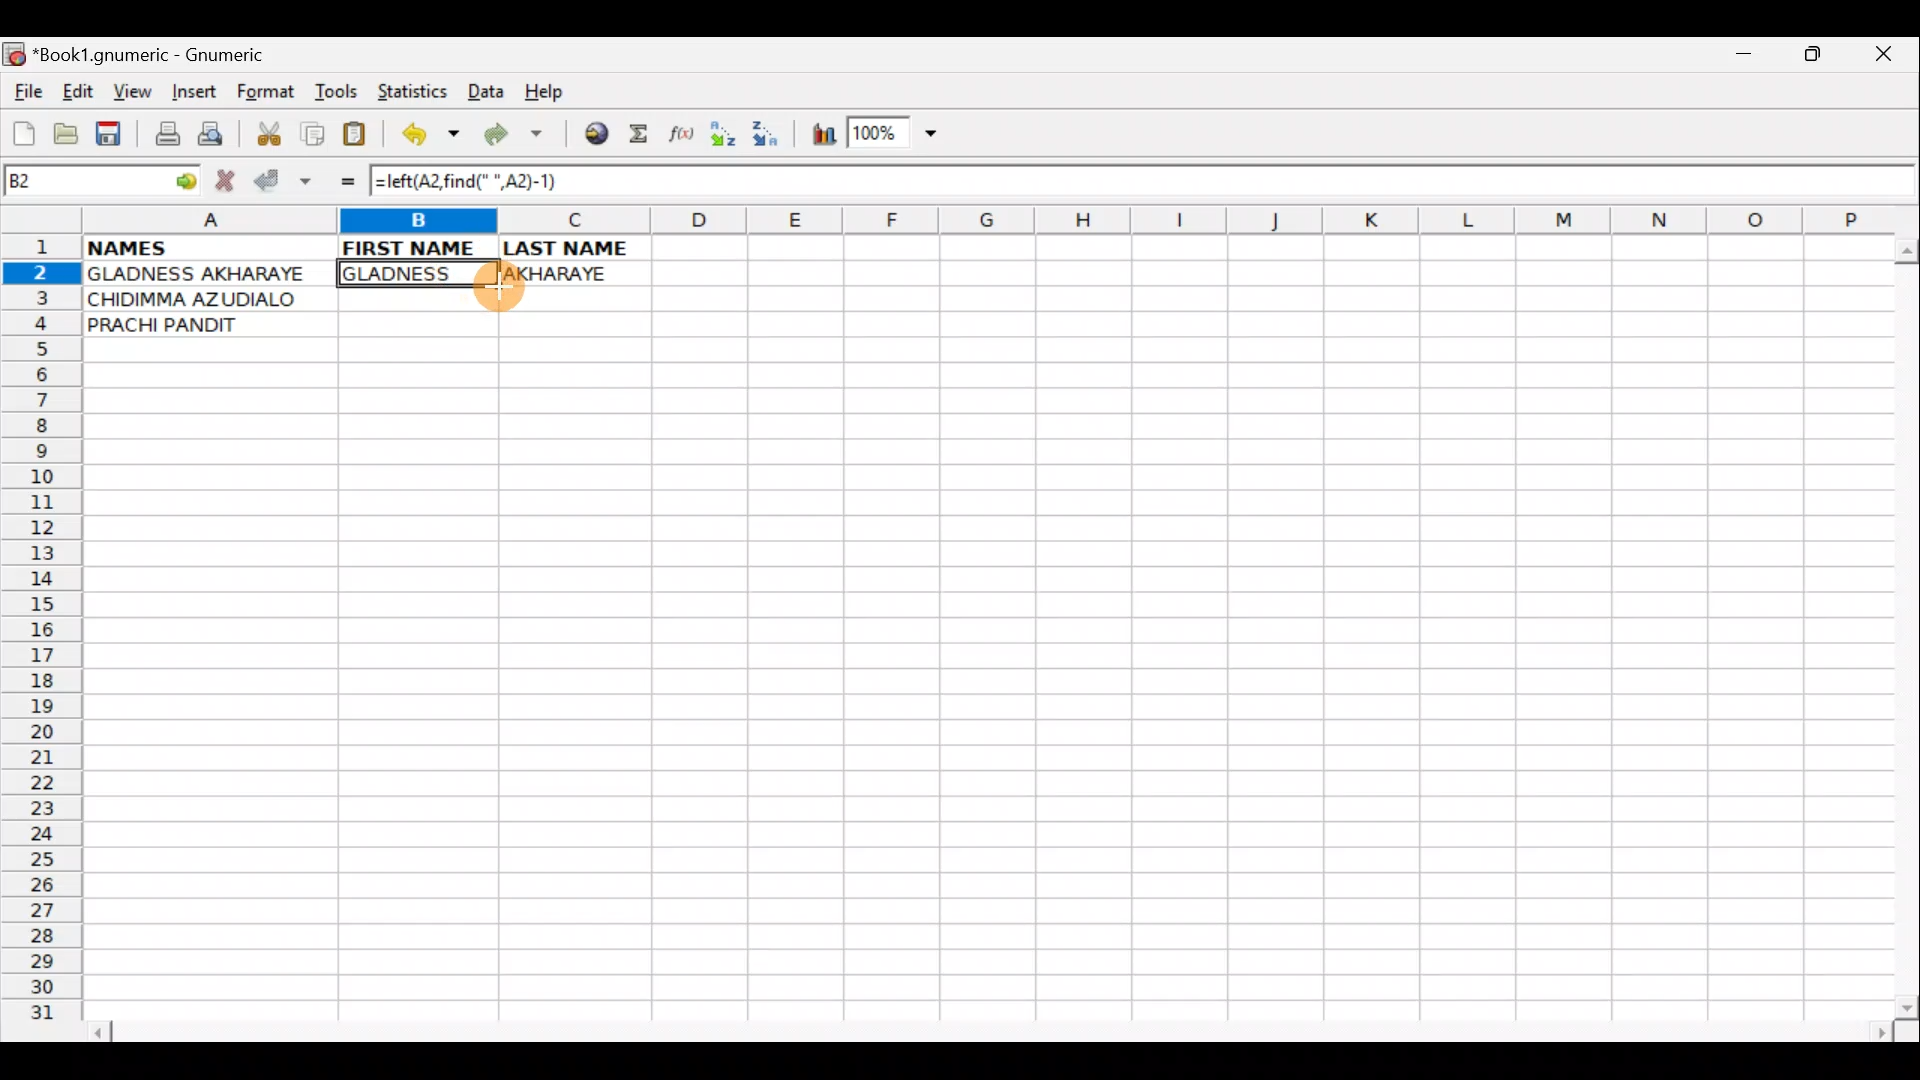  I want to click on GLADNESS AKHARAYE, so click(209, 275).